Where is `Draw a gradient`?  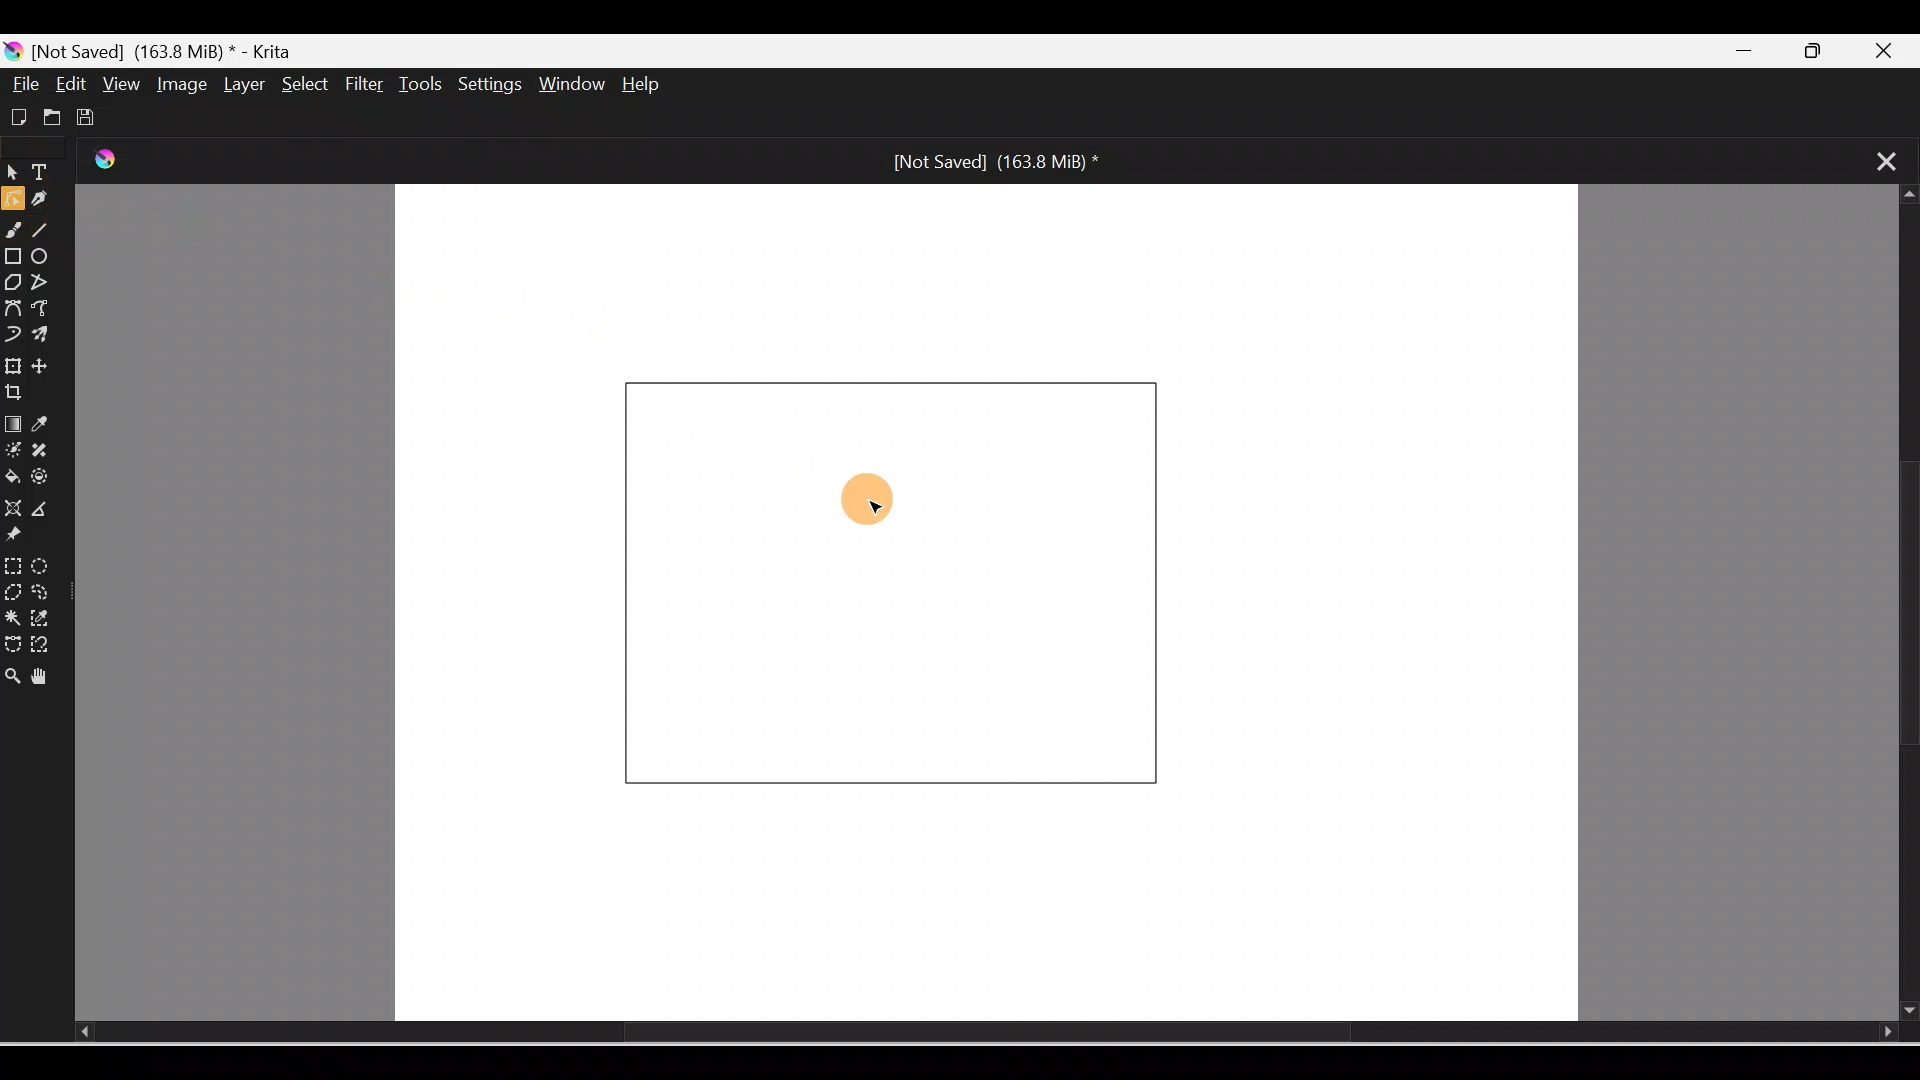 Draw a gradient is located at coordinates (12, 424).